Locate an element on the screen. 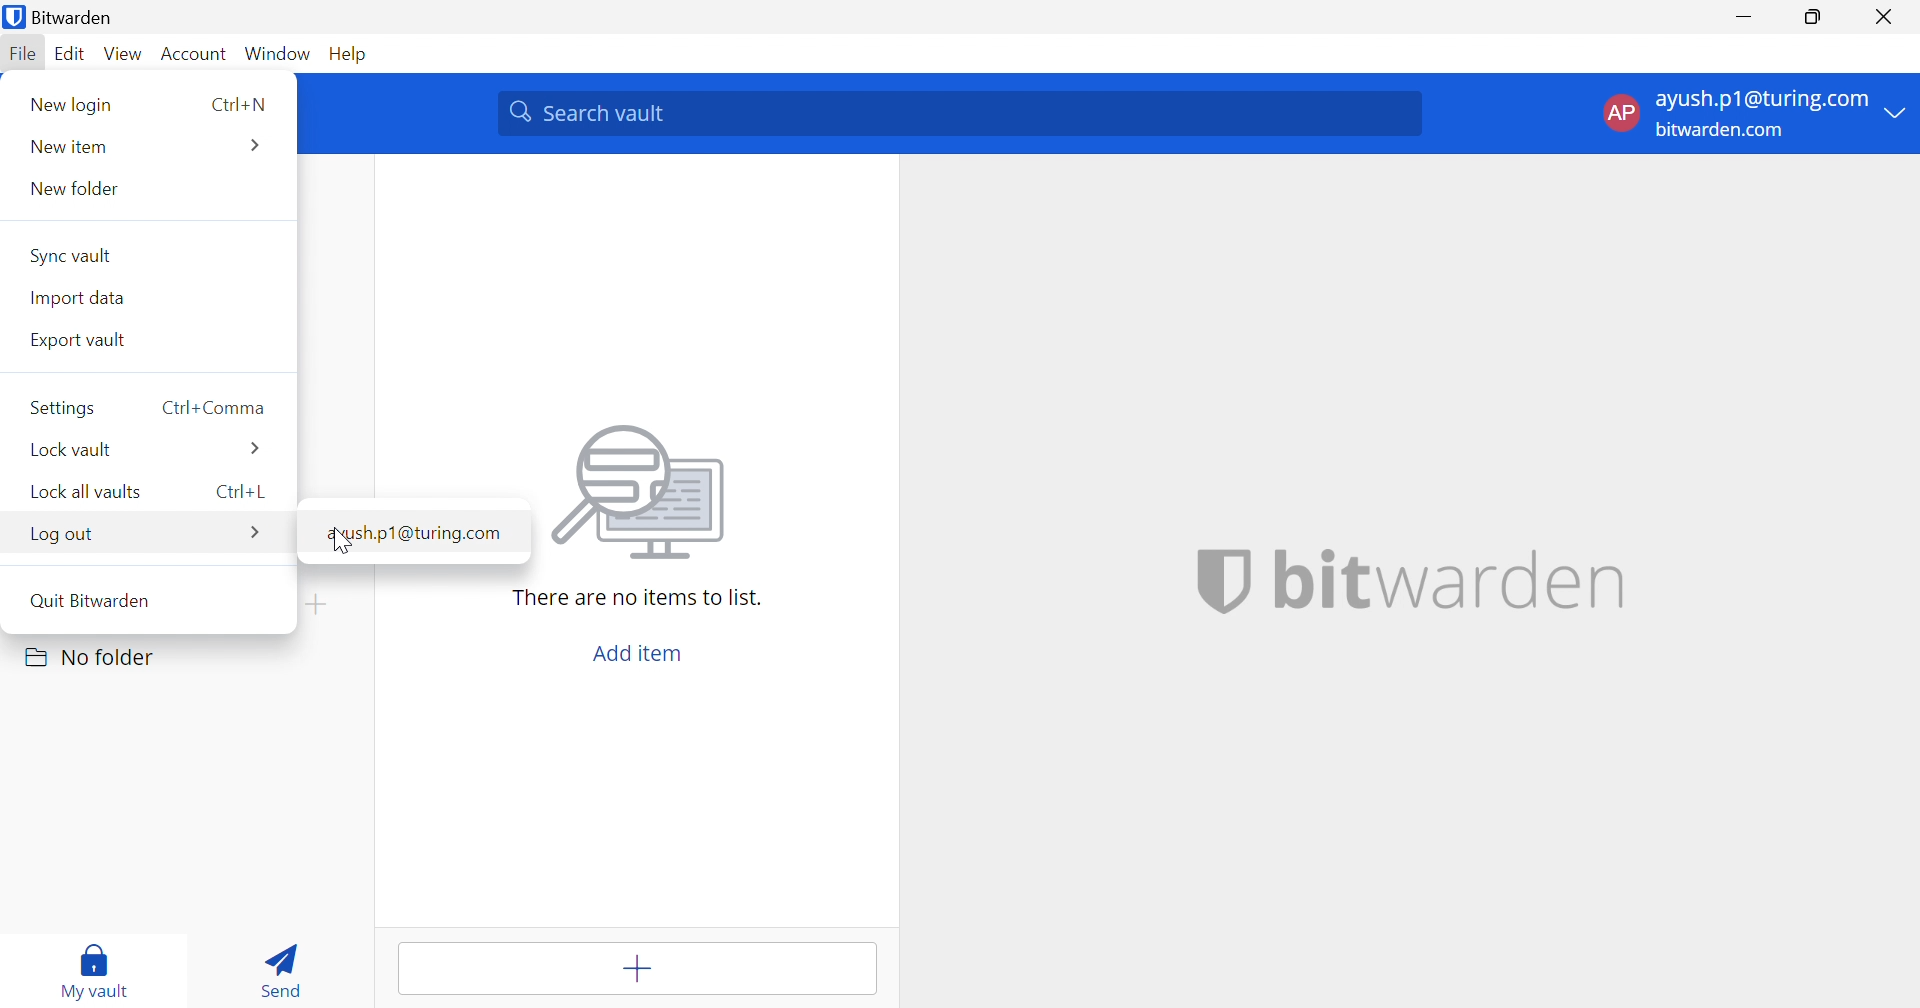  Account is located at coordinates (193, 53).